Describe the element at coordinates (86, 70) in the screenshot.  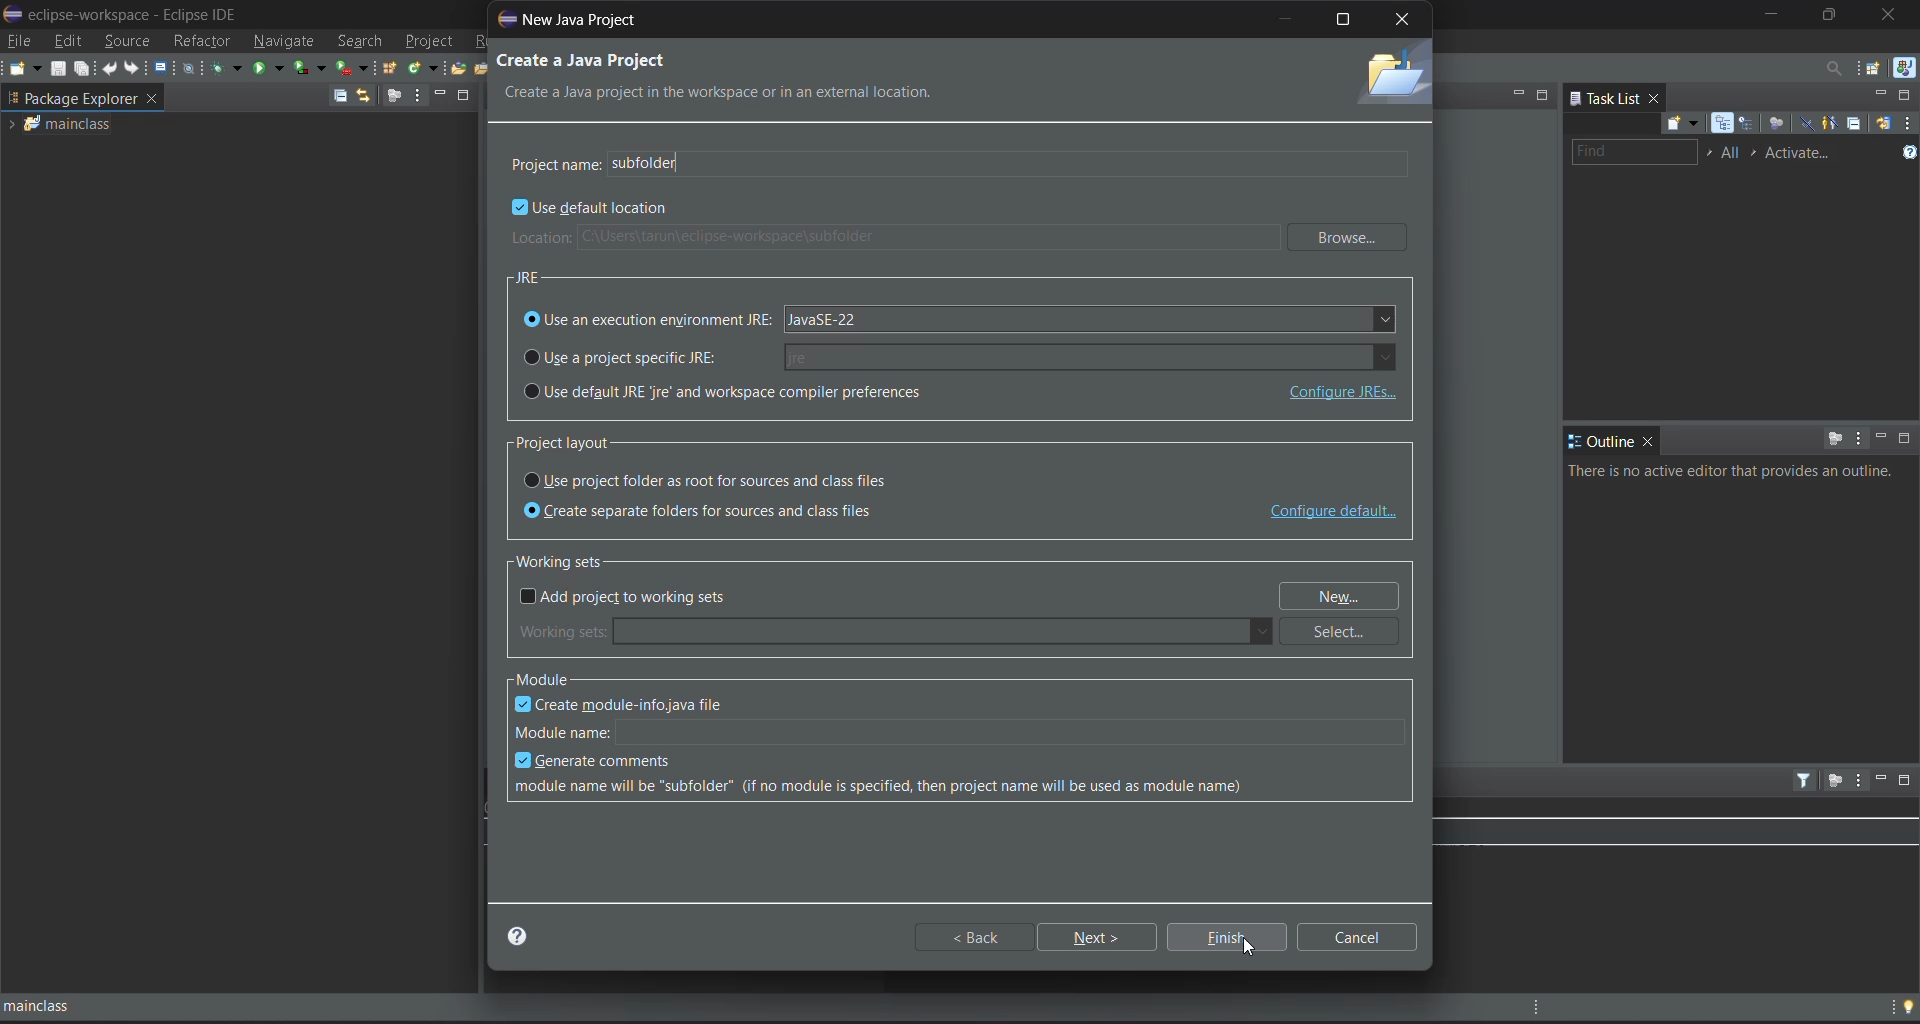
I see `save all` at that location.